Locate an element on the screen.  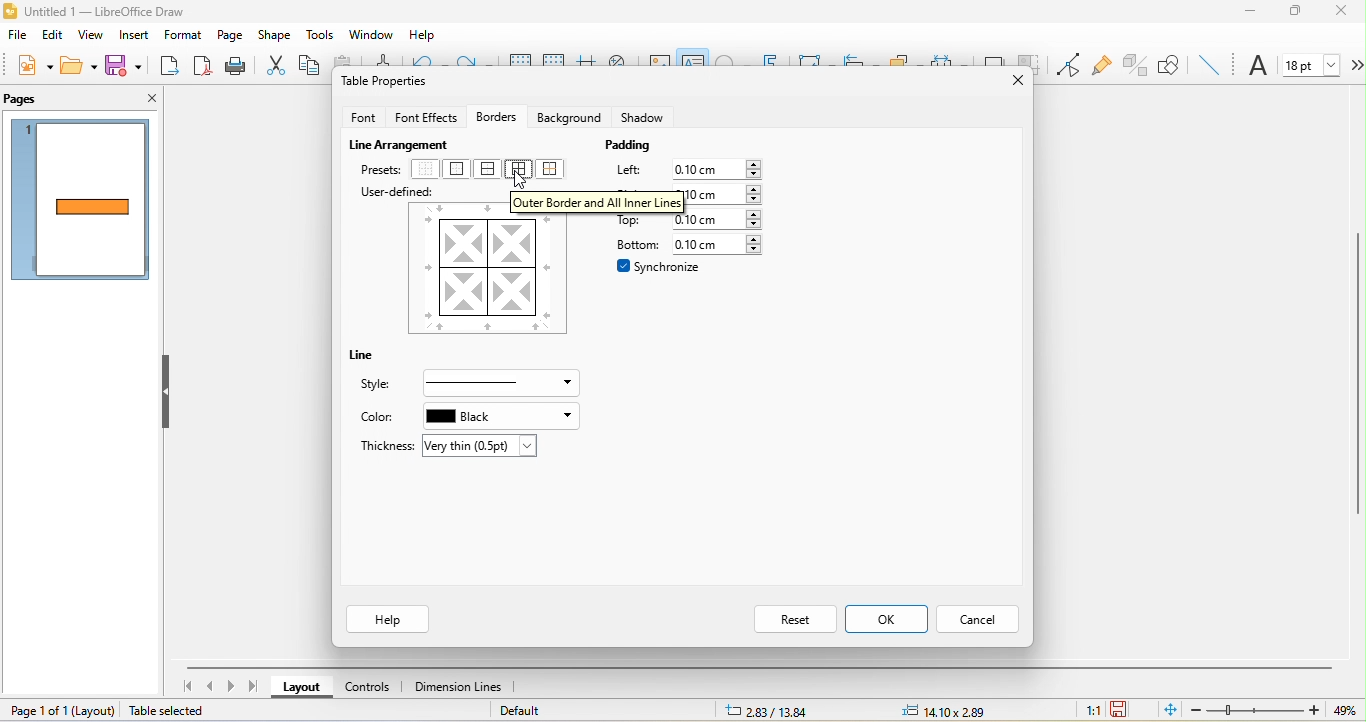
0.10 cm is located at coordinates (721, 244).